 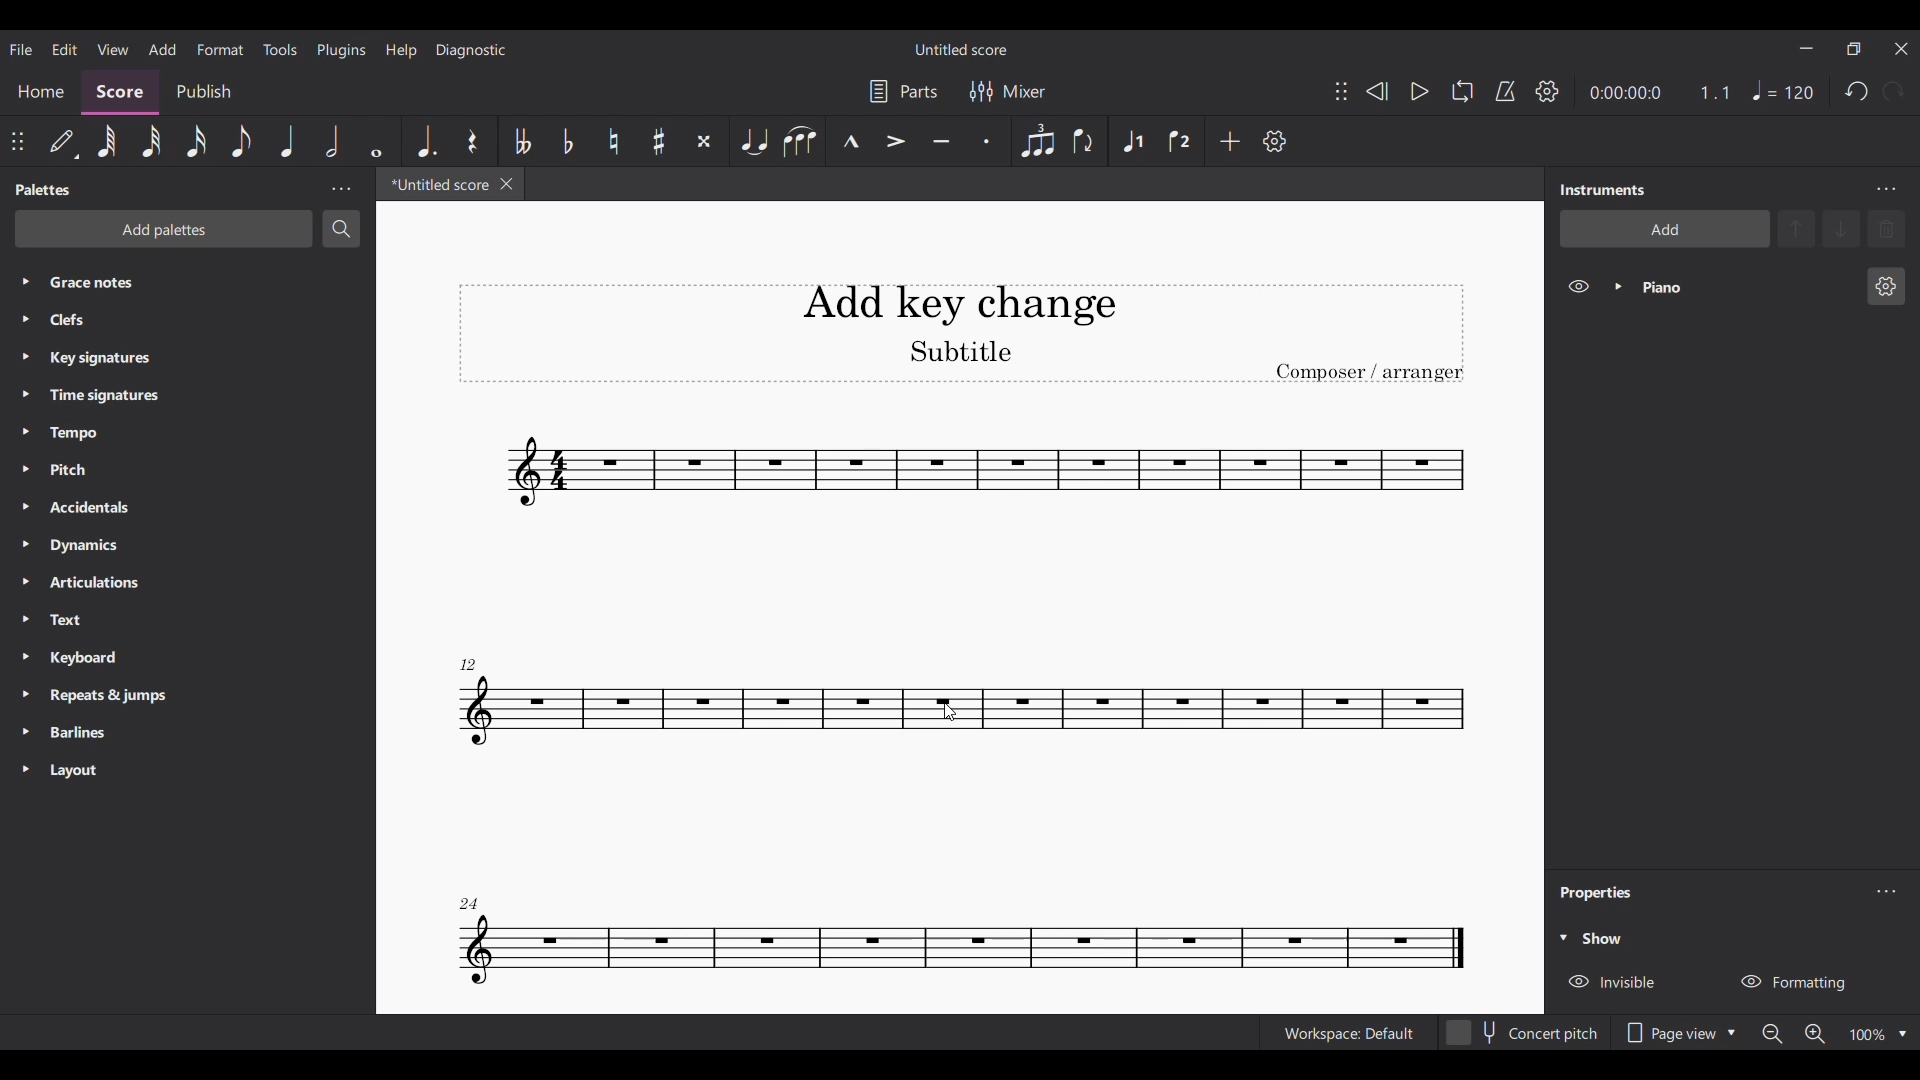 What do you see at coordinates (1901, 49) in the screenshot?
I see `Close interface` at bounding box center [1901, 49].